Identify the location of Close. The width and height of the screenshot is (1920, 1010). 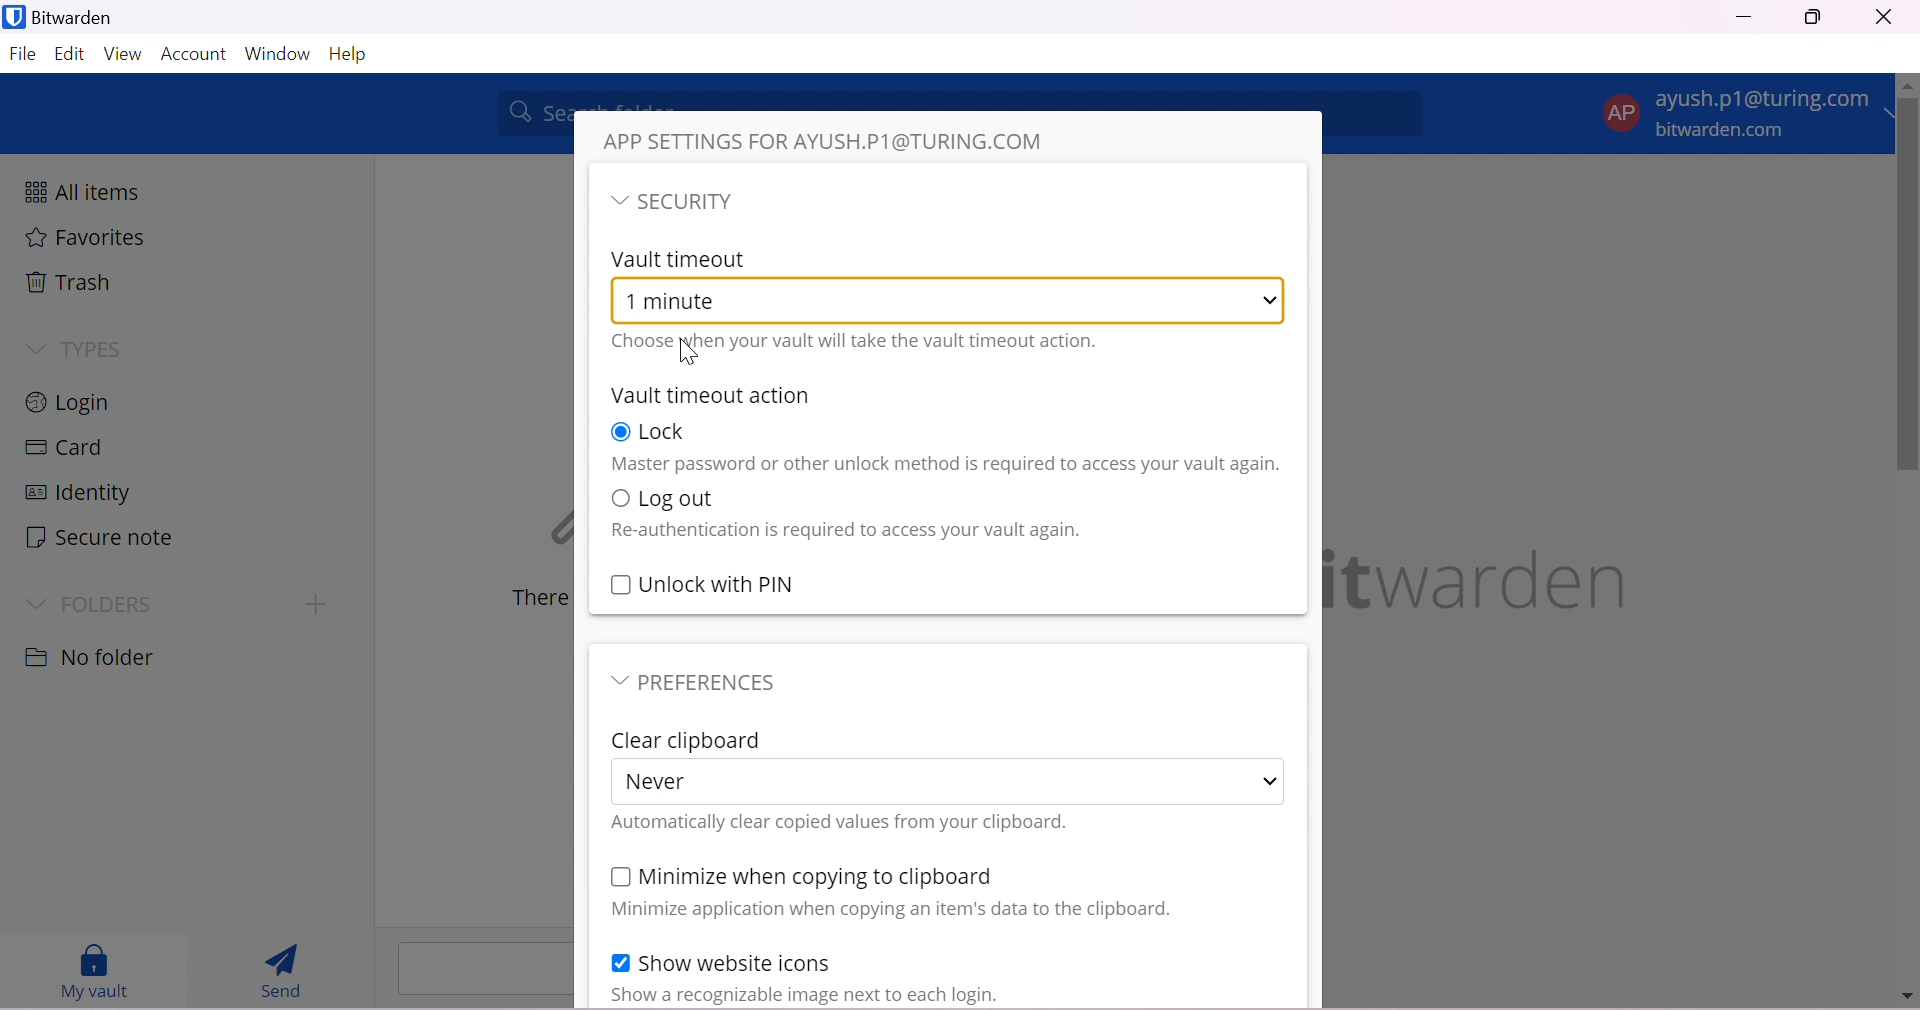
(1883, 17).